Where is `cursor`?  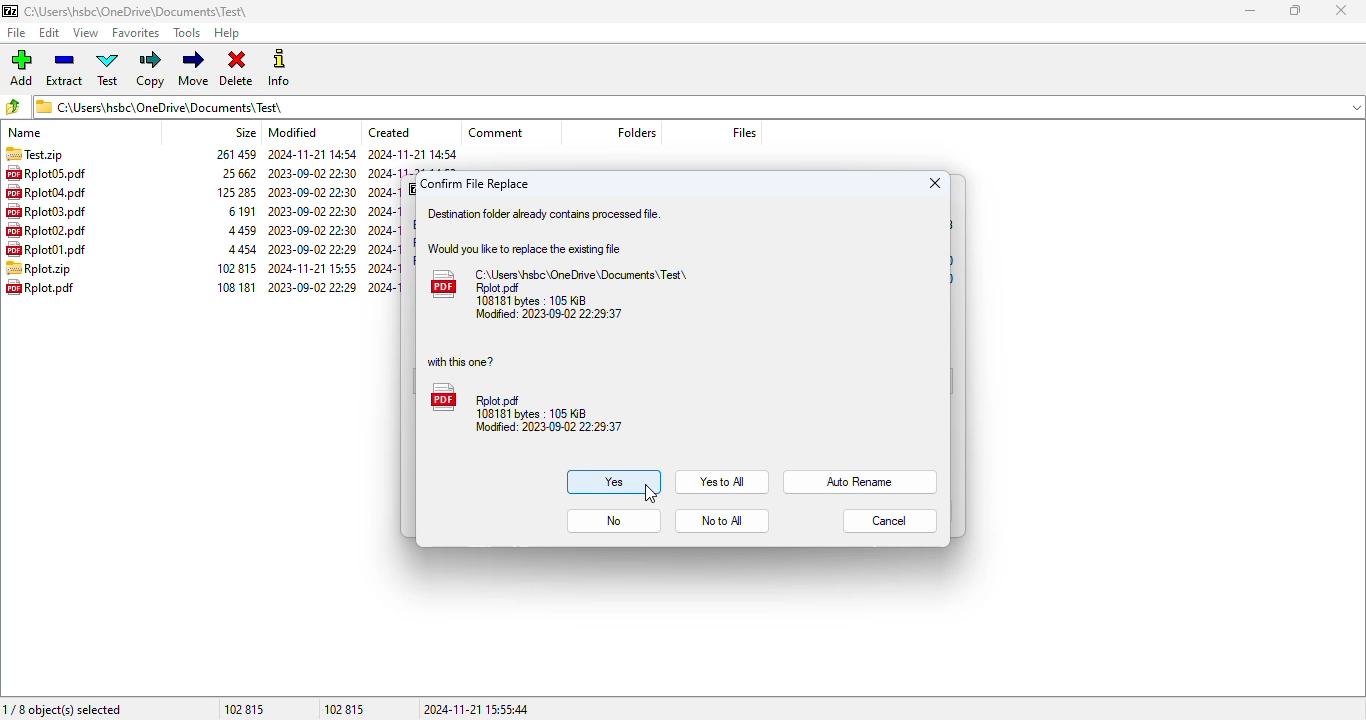
cursor is located at coordinates (650, 494).